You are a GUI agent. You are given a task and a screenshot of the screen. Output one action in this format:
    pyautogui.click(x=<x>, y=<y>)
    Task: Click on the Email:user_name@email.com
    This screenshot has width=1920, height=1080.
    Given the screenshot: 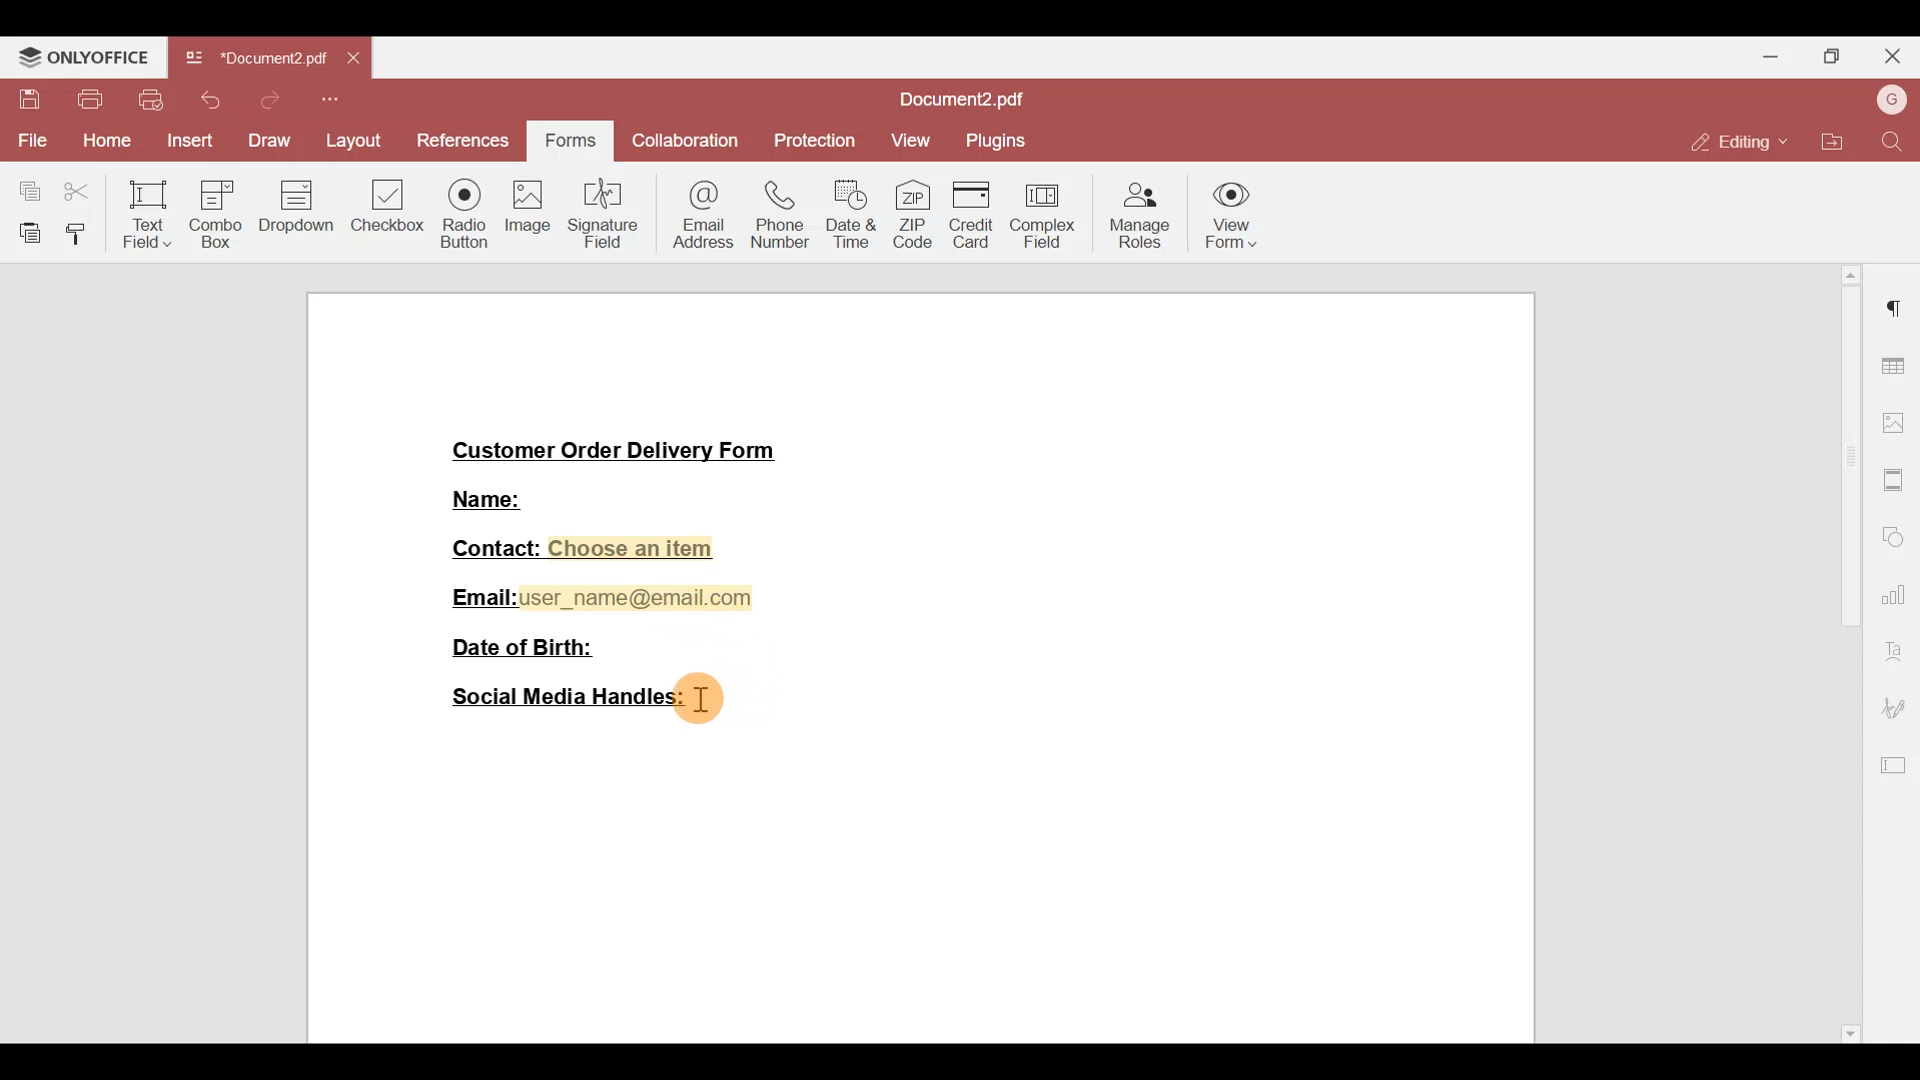 What is the action you would take?
    pyautogui.click(x=594, y=596)
    